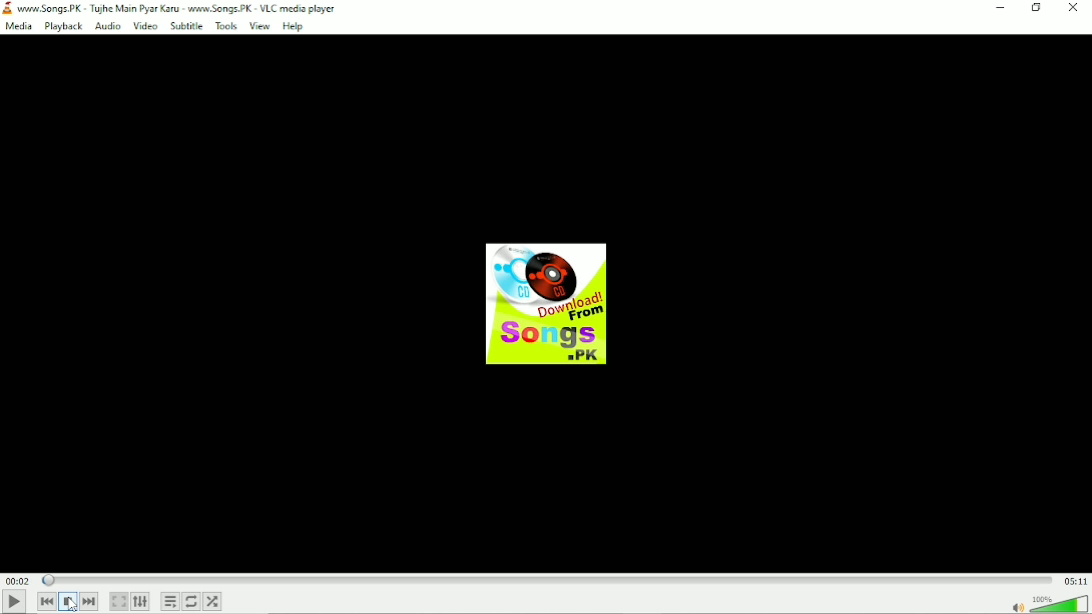 The image size is (1092, 614). What do you see at coordinates (1035, 9) in the screenshot?
I see `Restore down` at bounding box center [1035, 9].